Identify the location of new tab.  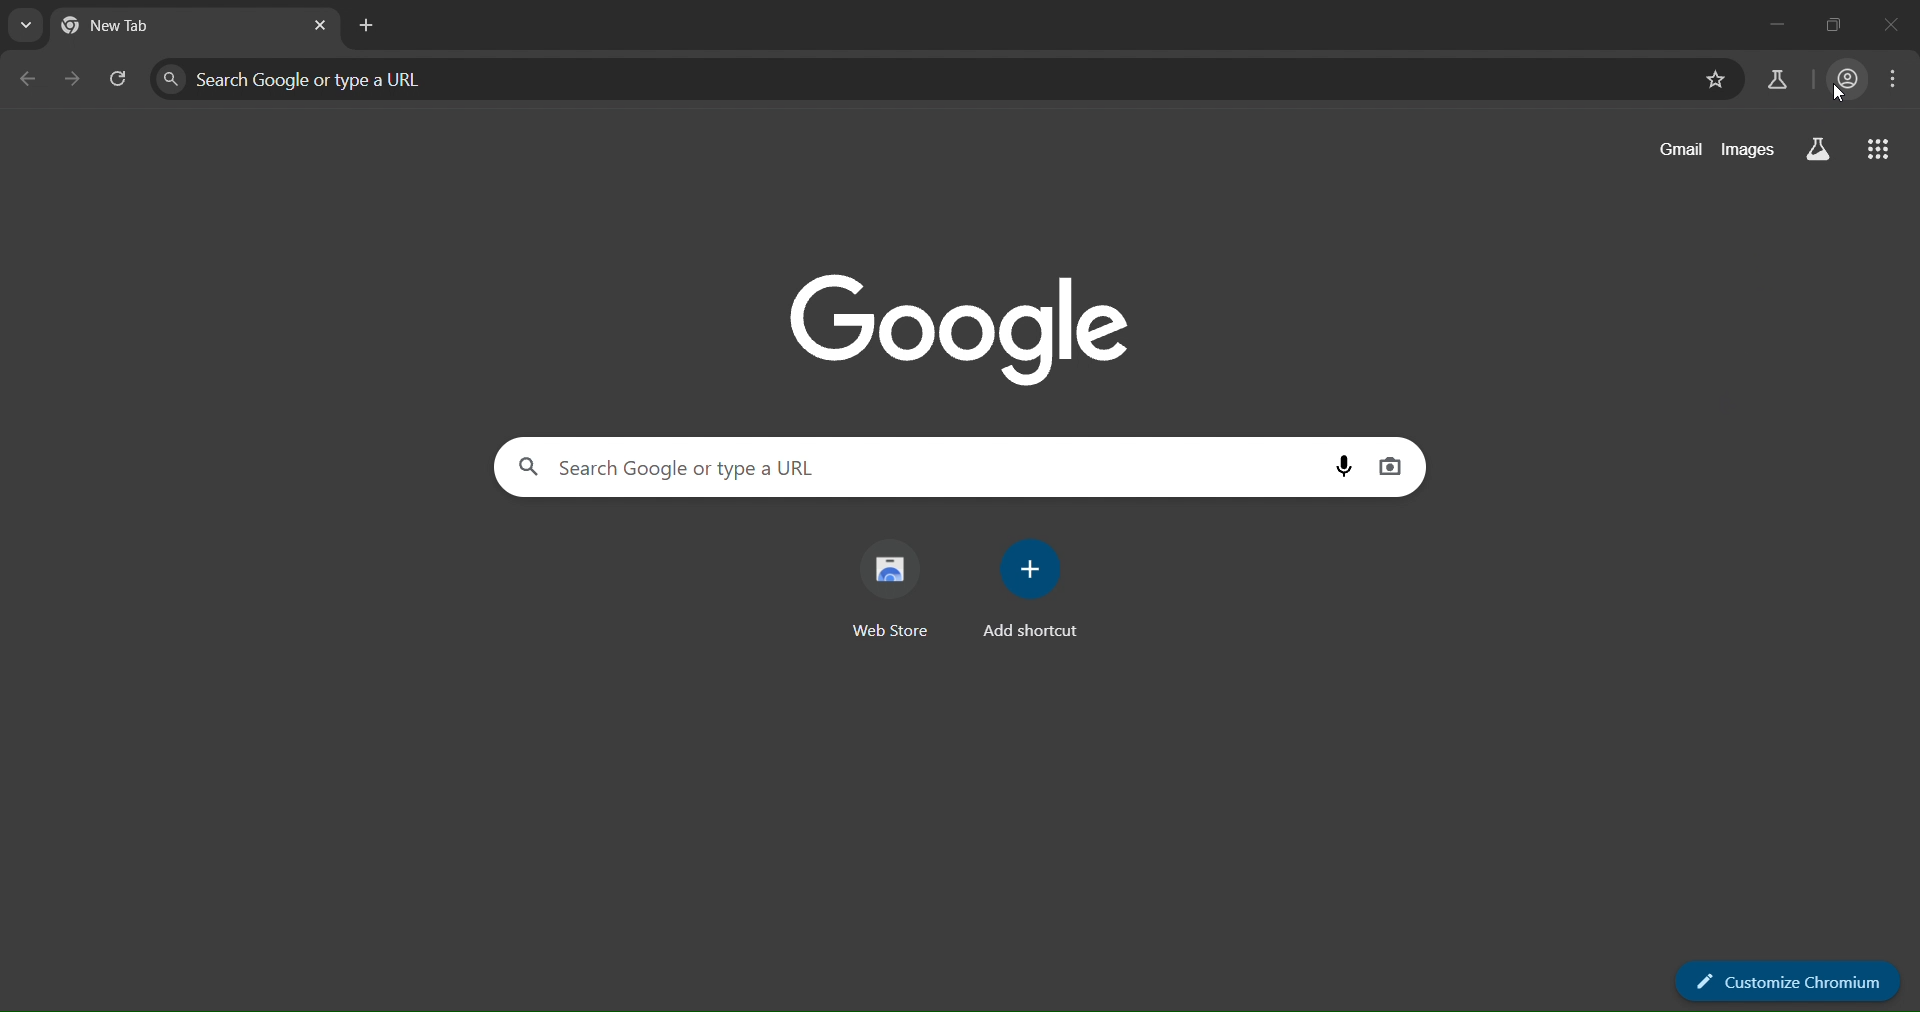
(364, 23).